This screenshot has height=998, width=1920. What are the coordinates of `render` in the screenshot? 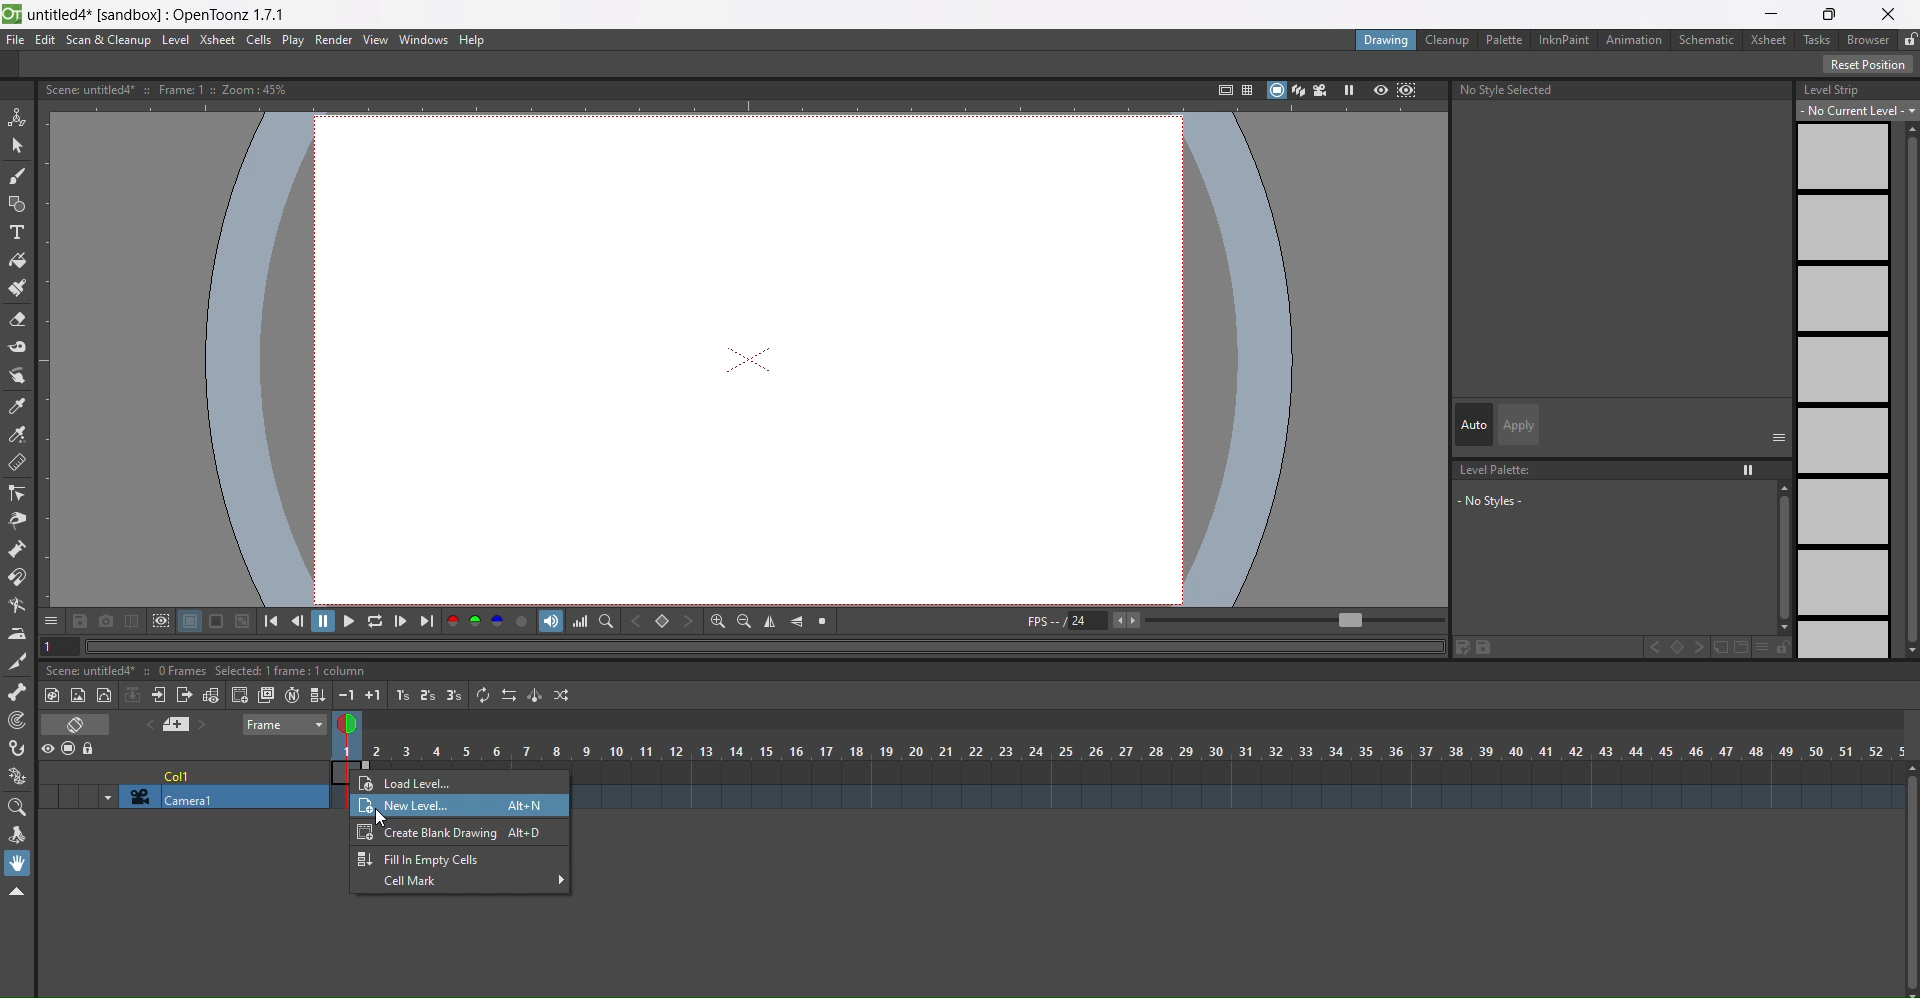 It's located at (336, 40).